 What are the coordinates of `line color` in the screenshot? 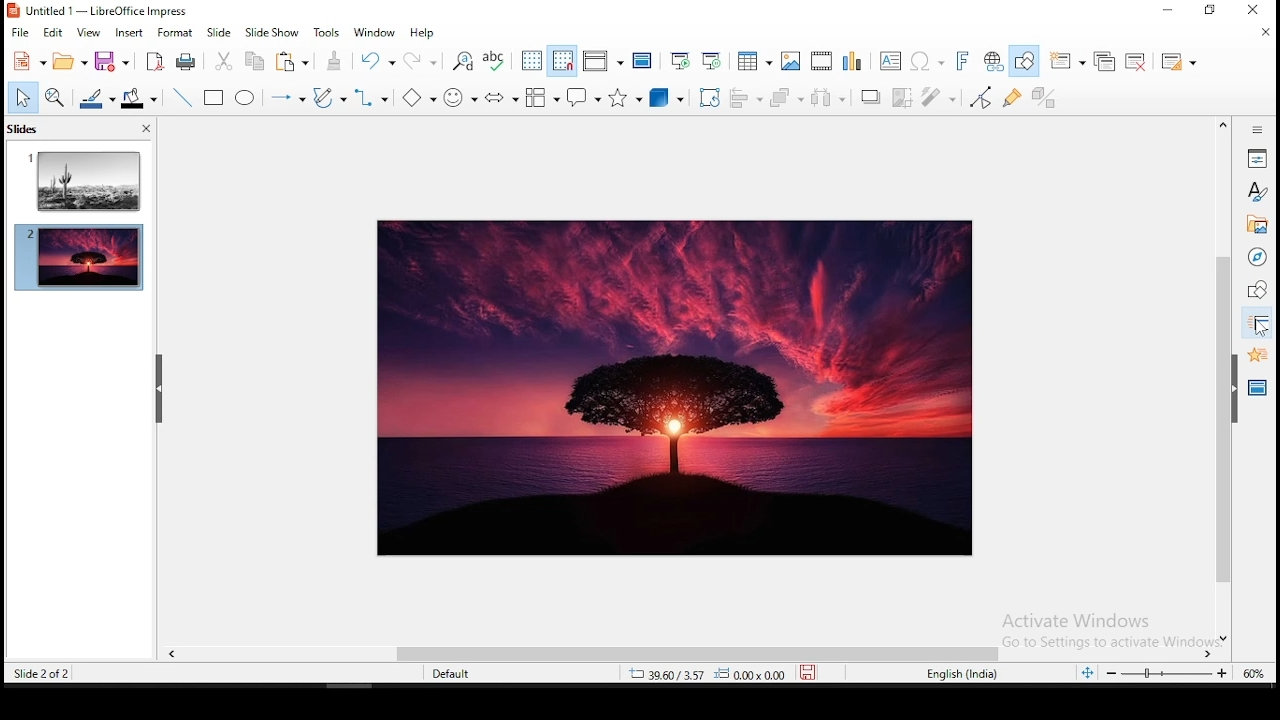 It's located at (99, 98).